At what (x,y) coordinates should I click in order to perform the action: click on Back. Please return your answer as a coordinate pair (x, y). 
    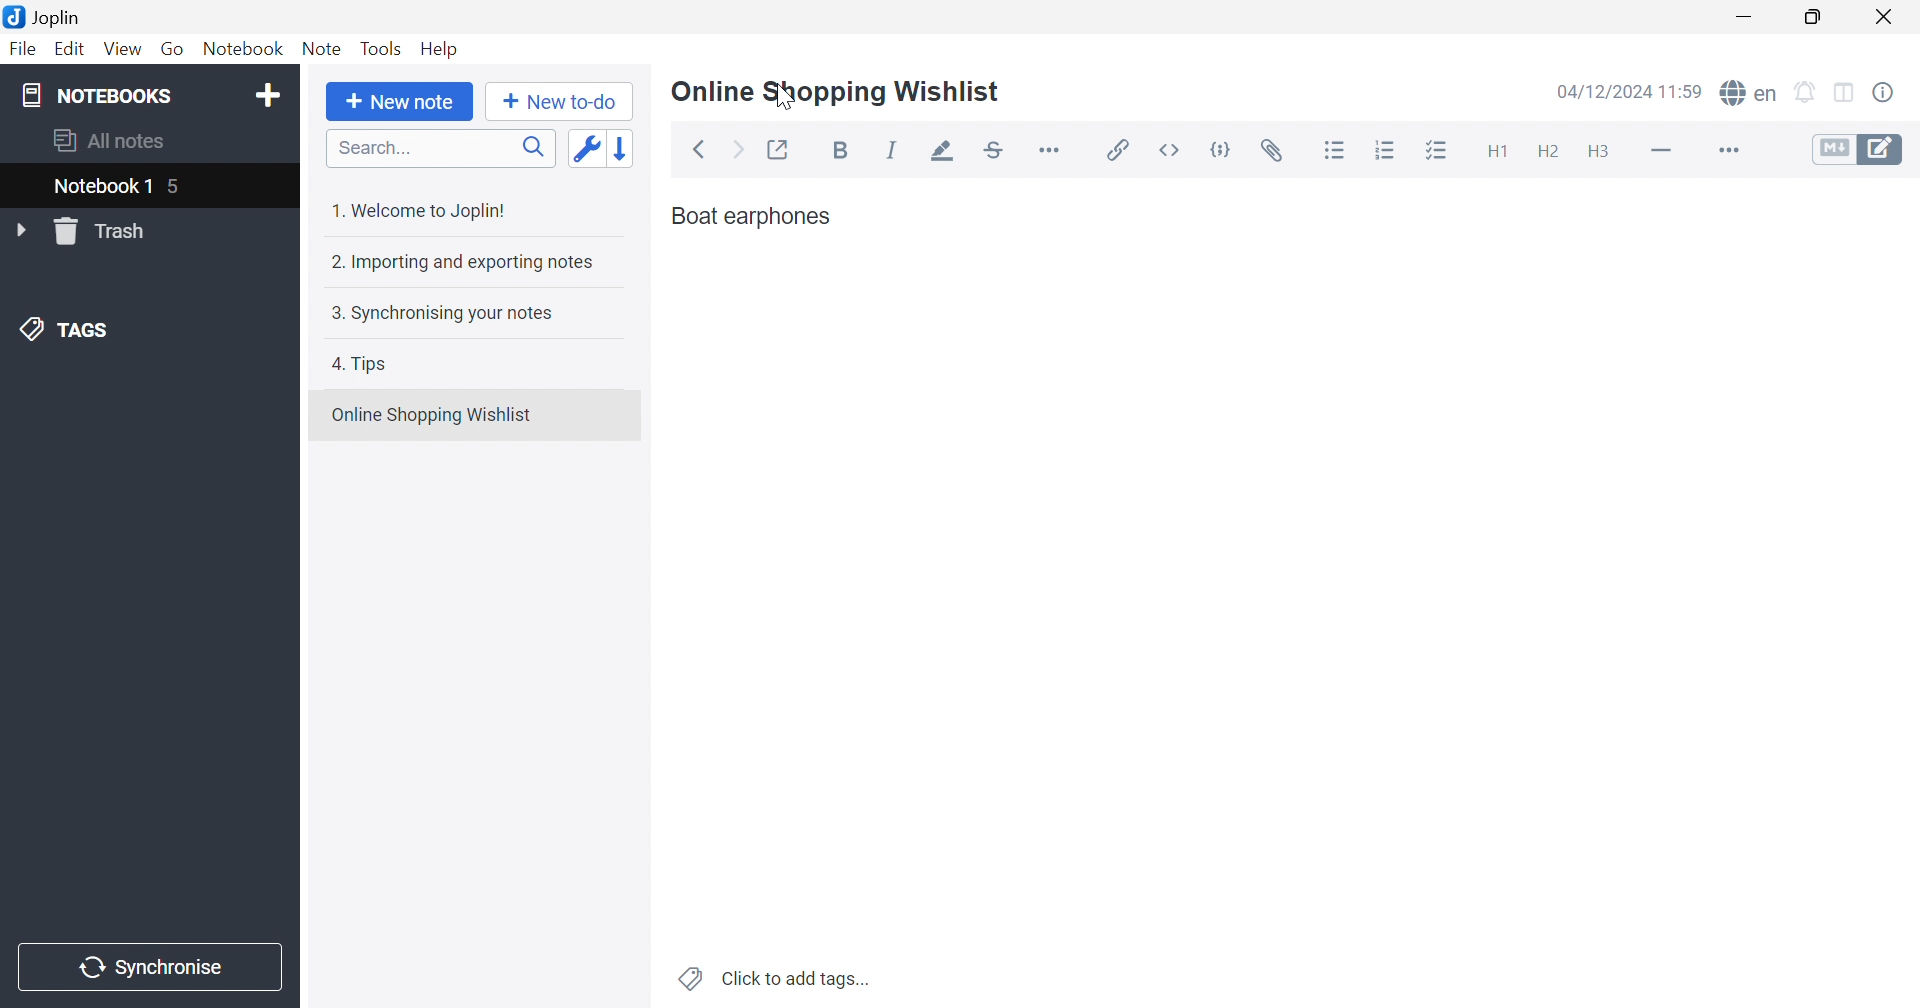
    Looking at the image, I should click on (701, 148).